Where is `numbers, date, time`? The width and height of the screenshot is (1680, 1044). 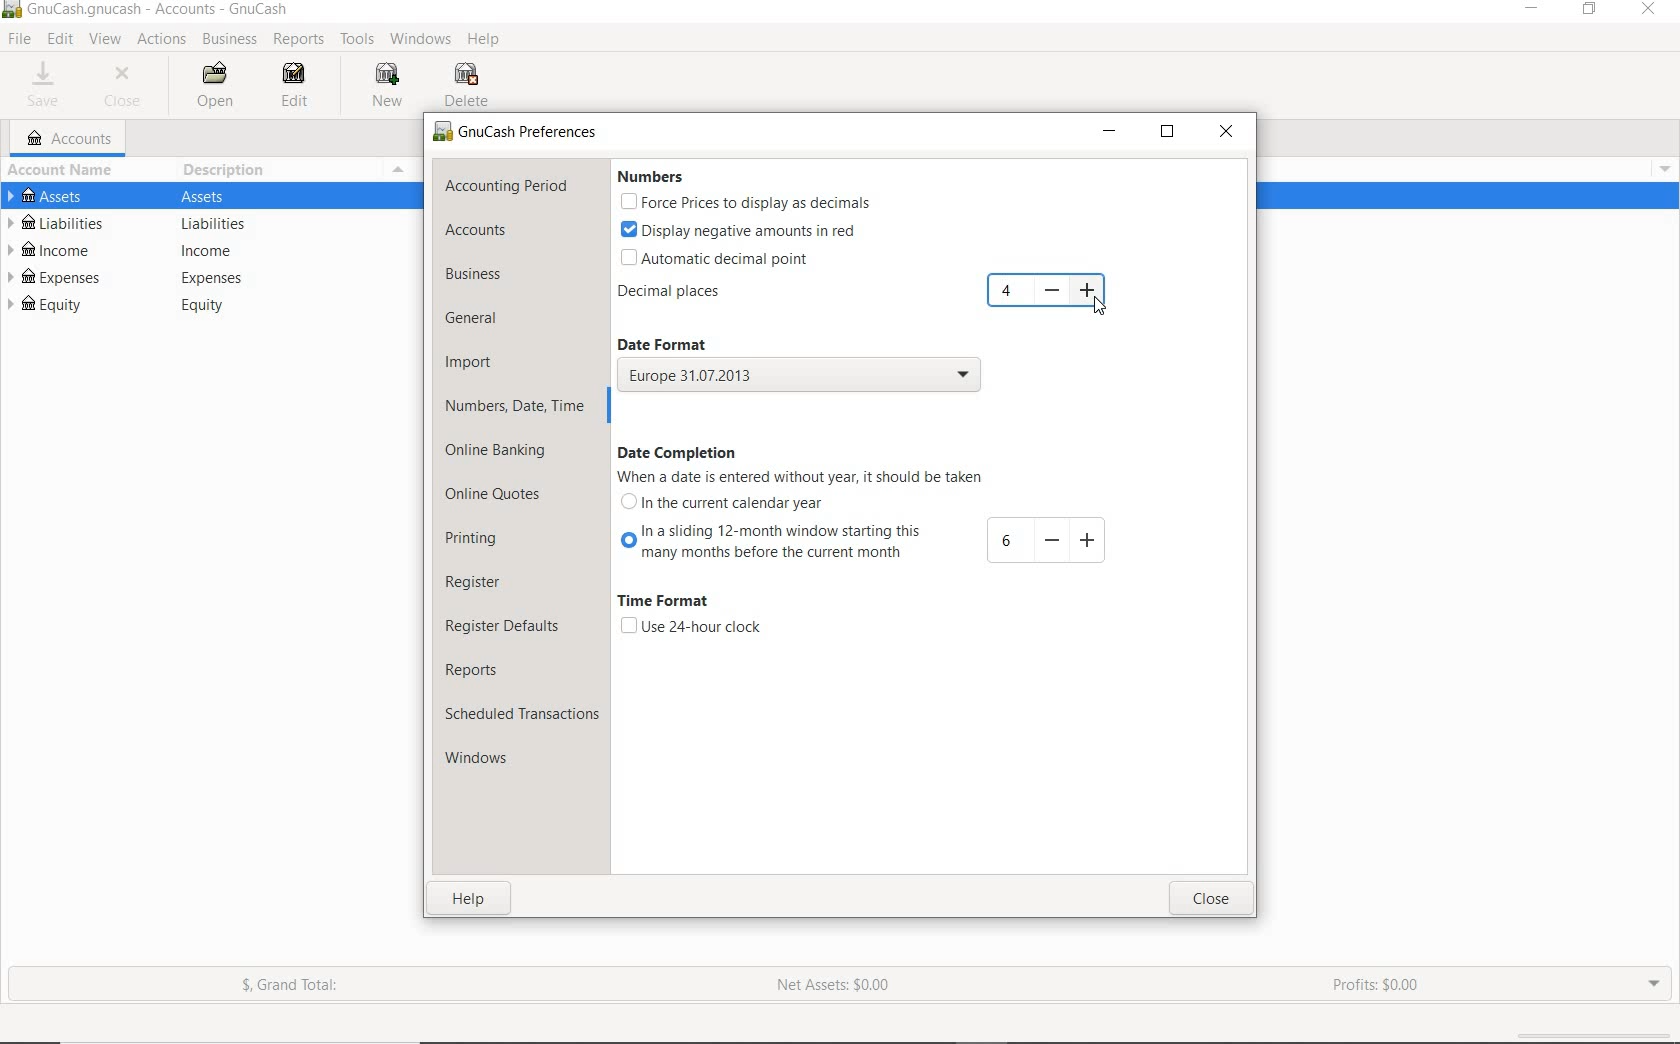
numbers, date, time is located at coordinates (516, 409).